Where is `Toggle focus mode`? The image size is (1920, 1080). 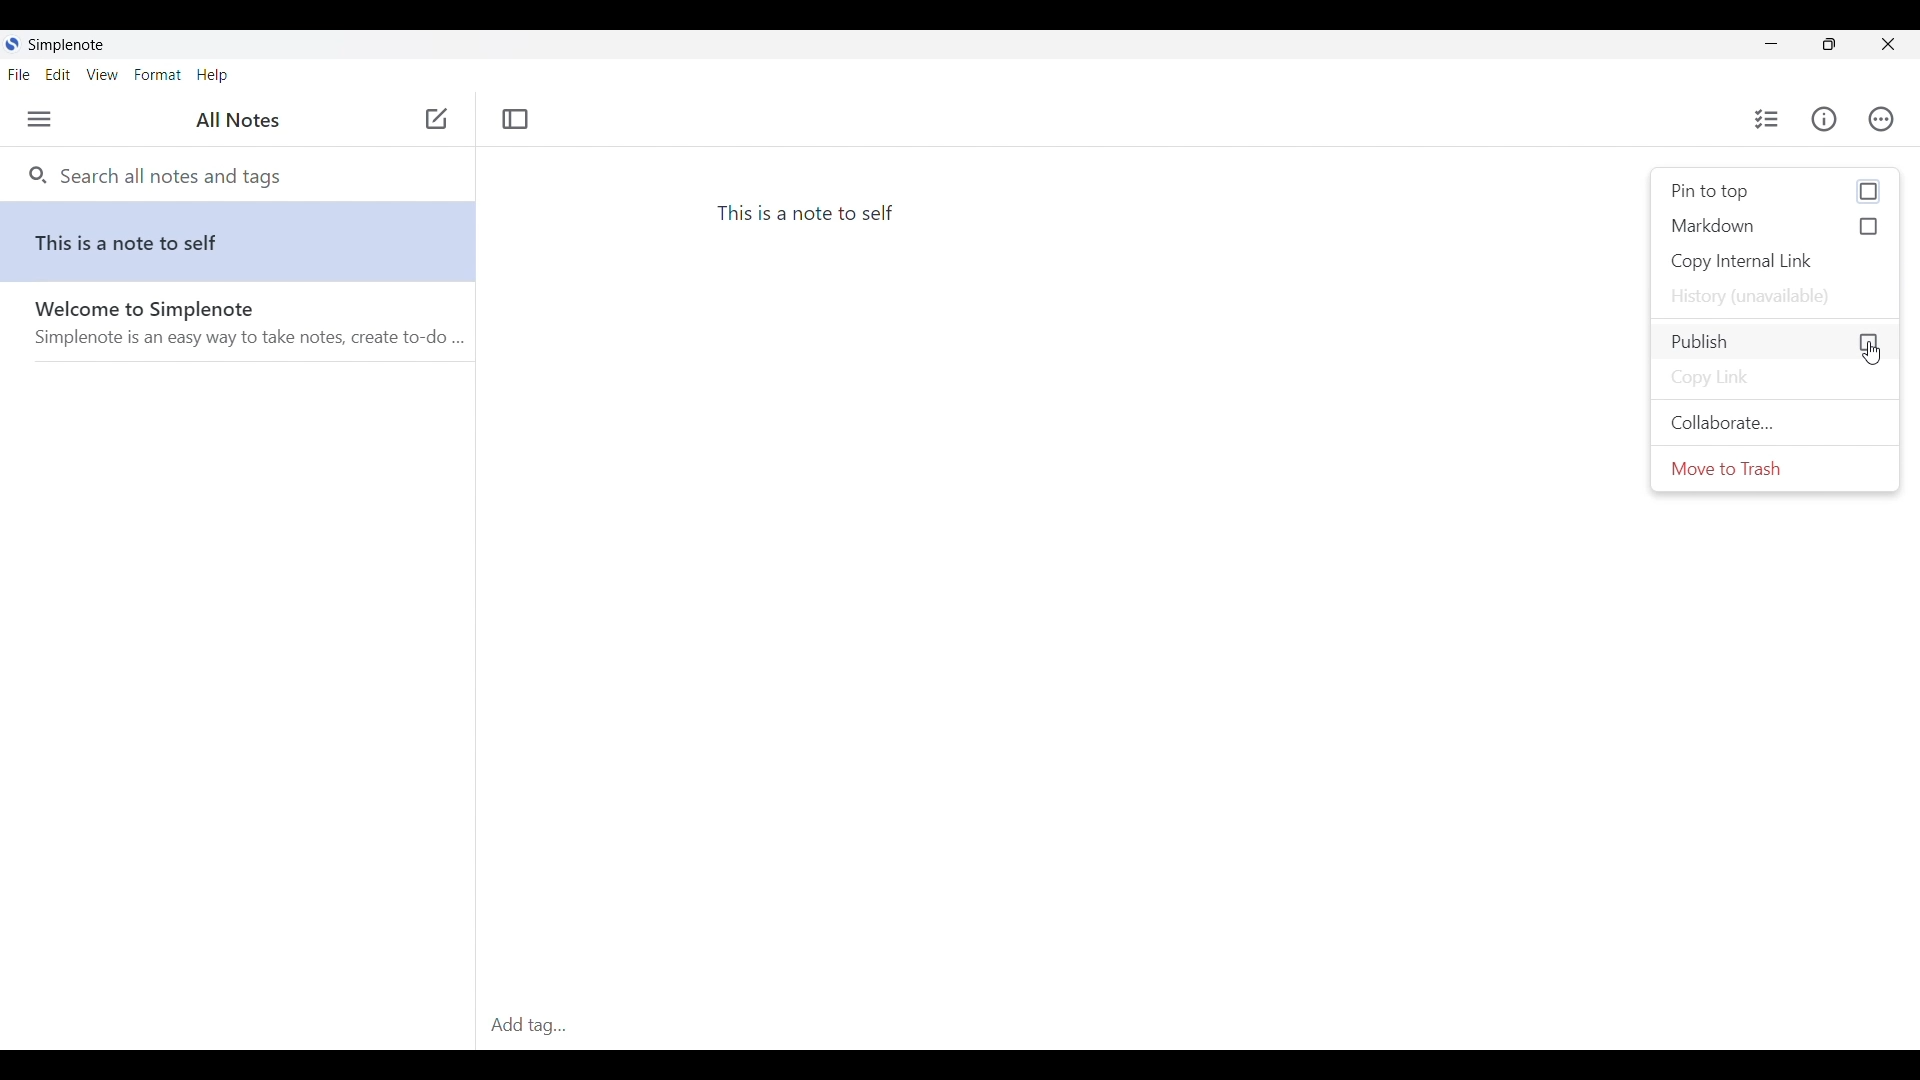
Toggle focus mode is located at coordinates (516, 118).